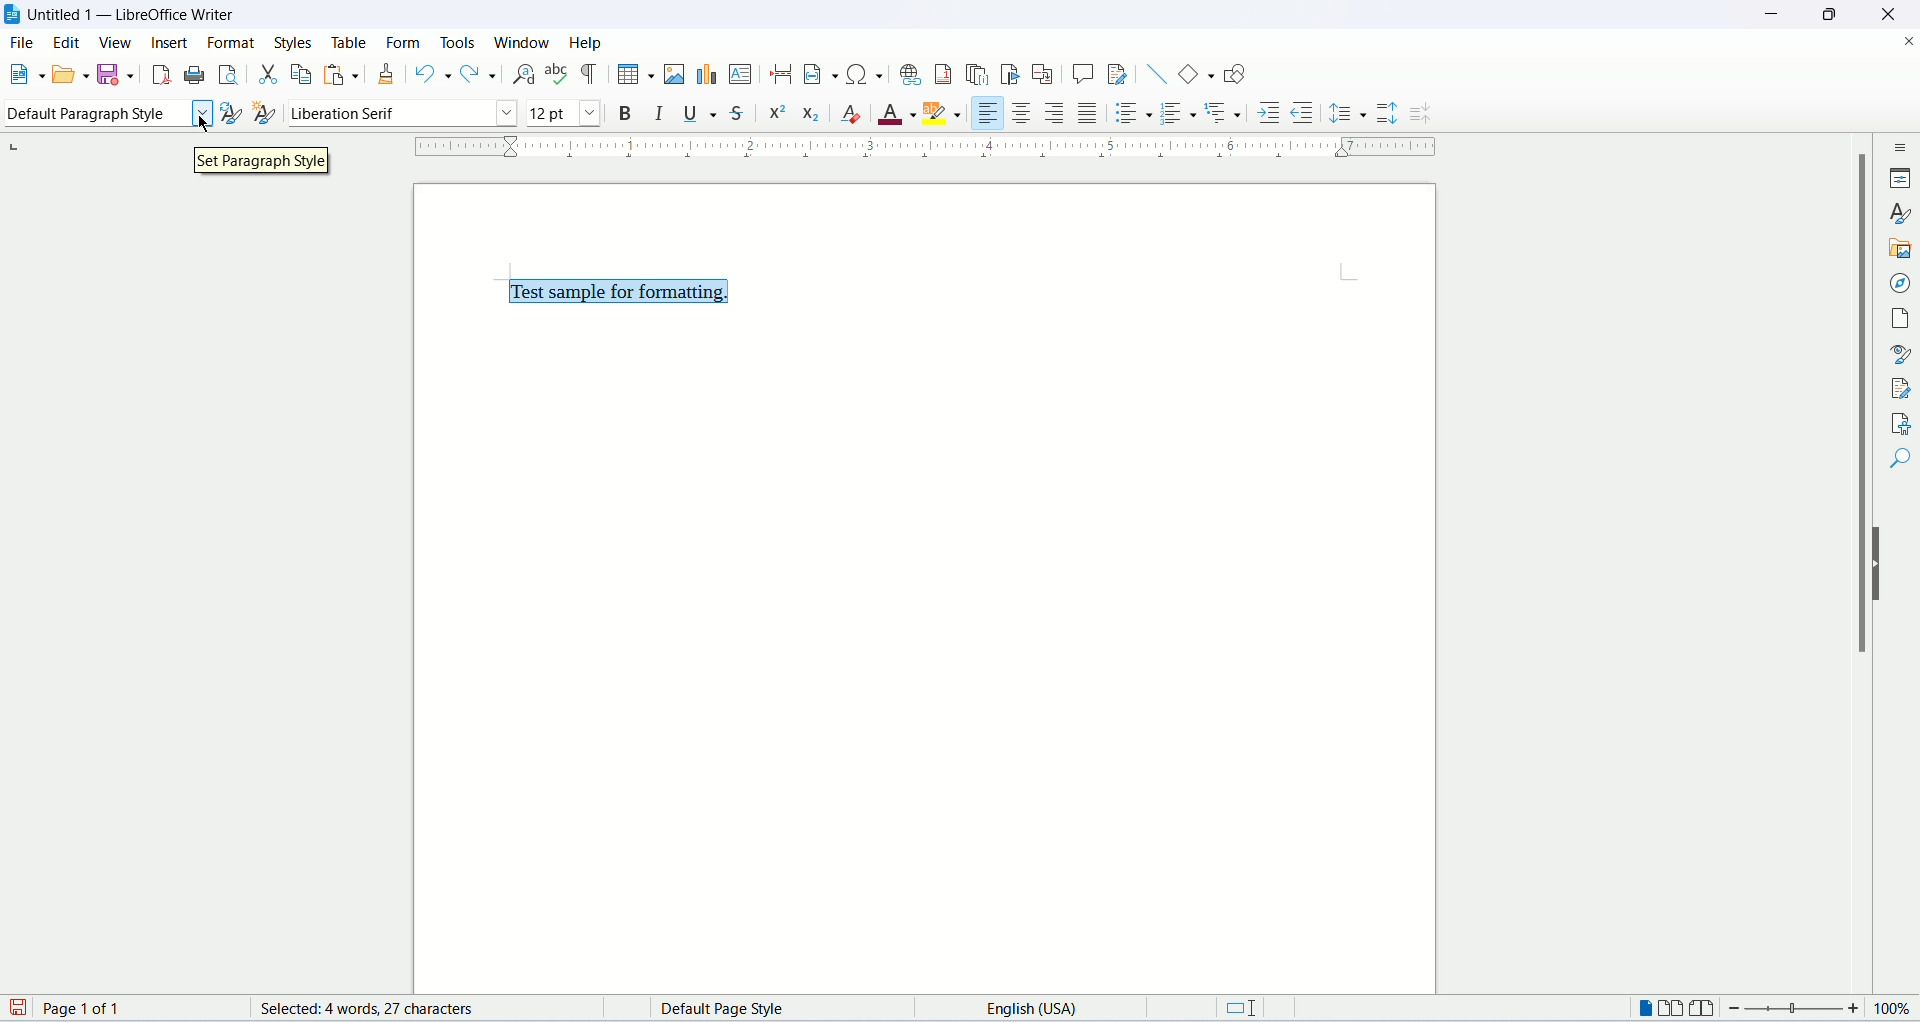  Describe the element at coordinates (14, 16) in the screenshot. I see `logo` at that location.